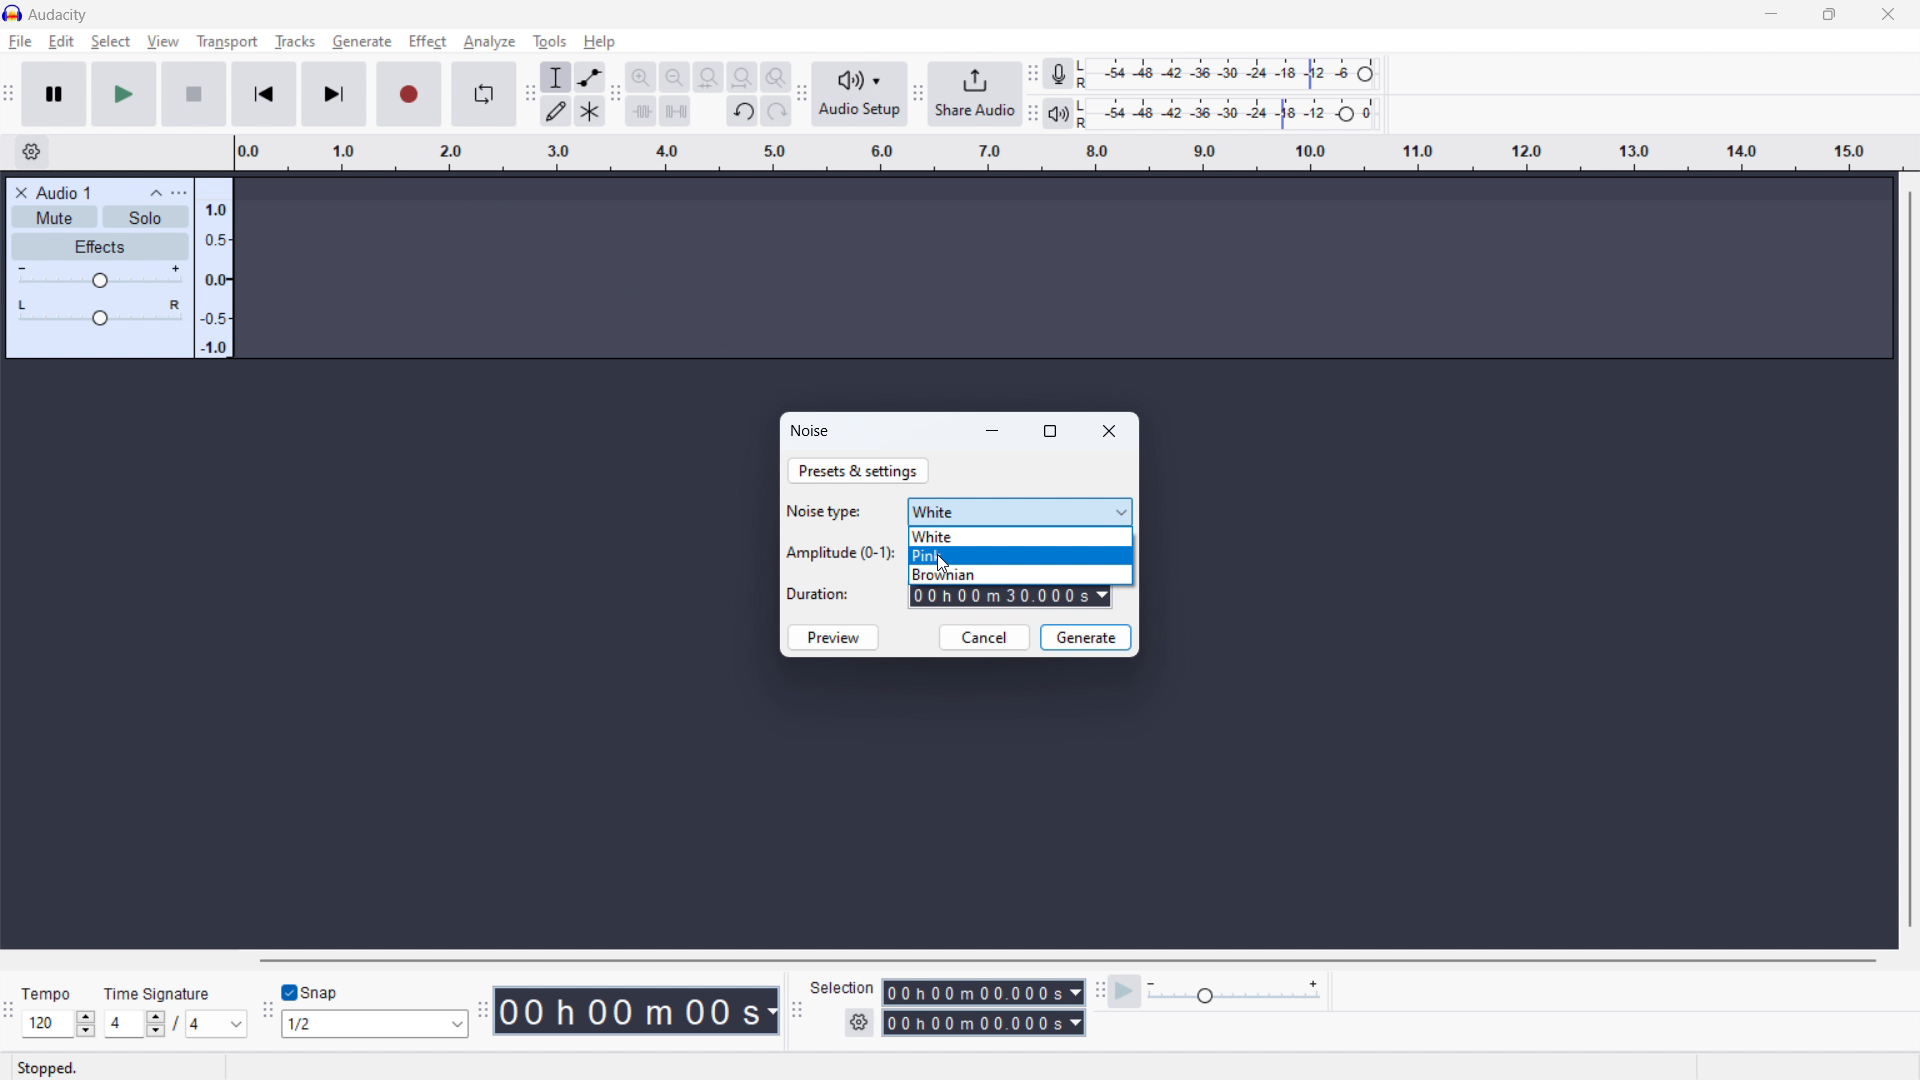  Describe the element at coordinates (840, 552) in the screenshot. I see `Amplitude` at that location.